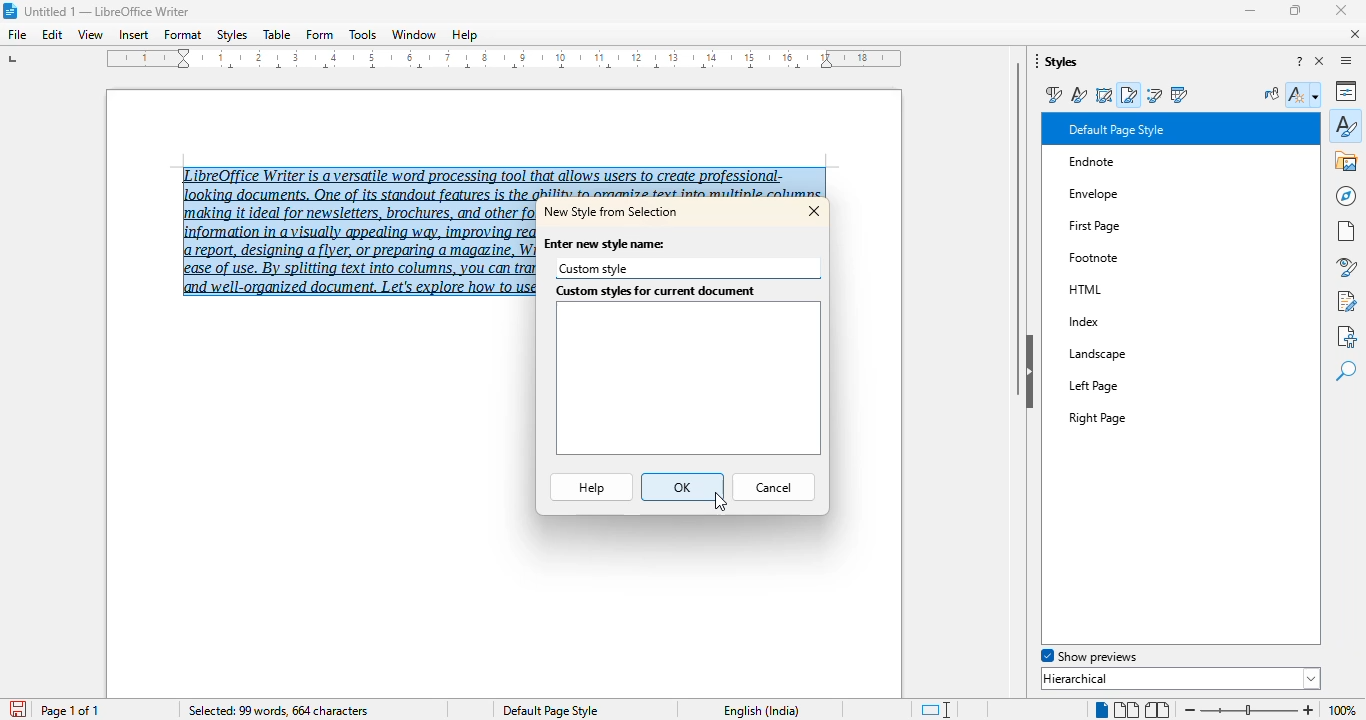  Describe the element at coordinates (762, 711) in the screenshot. I see `English (India)` at that location.